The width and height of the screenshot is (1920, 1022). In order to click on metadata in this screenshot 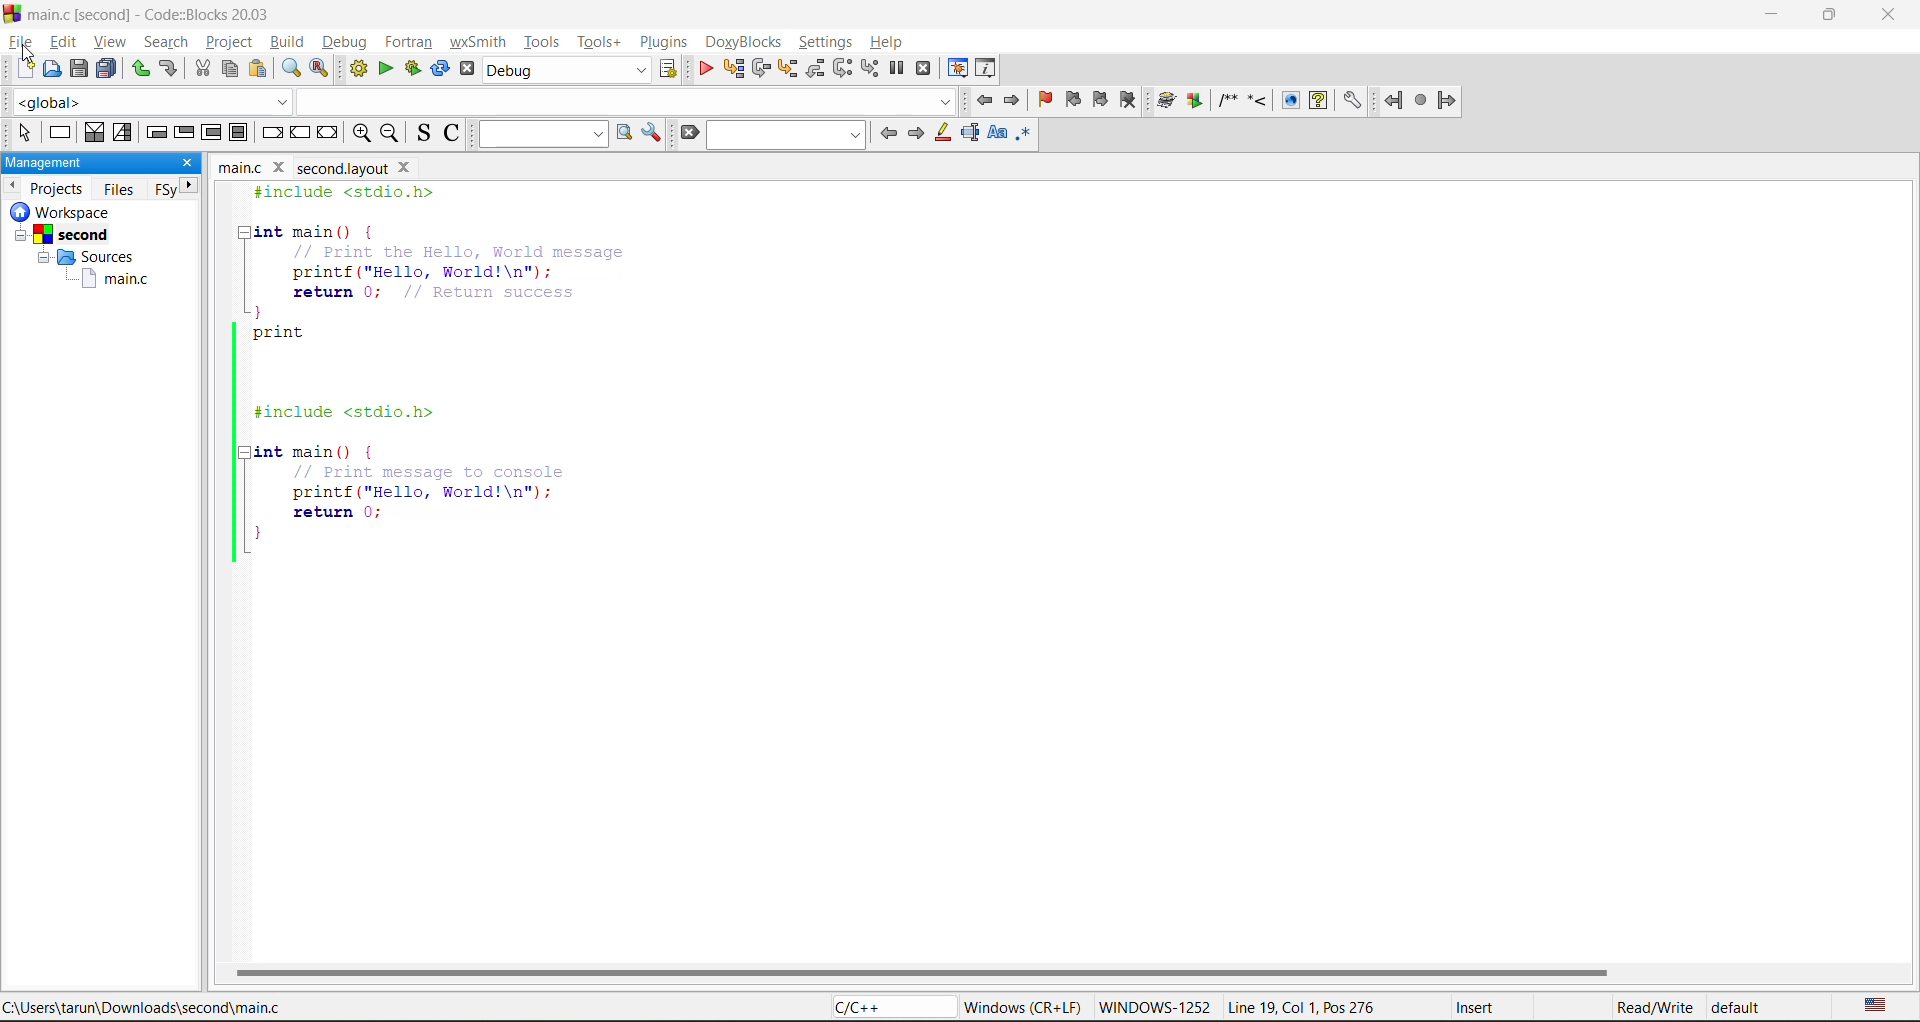, I will do `click(1369, 1007)`.